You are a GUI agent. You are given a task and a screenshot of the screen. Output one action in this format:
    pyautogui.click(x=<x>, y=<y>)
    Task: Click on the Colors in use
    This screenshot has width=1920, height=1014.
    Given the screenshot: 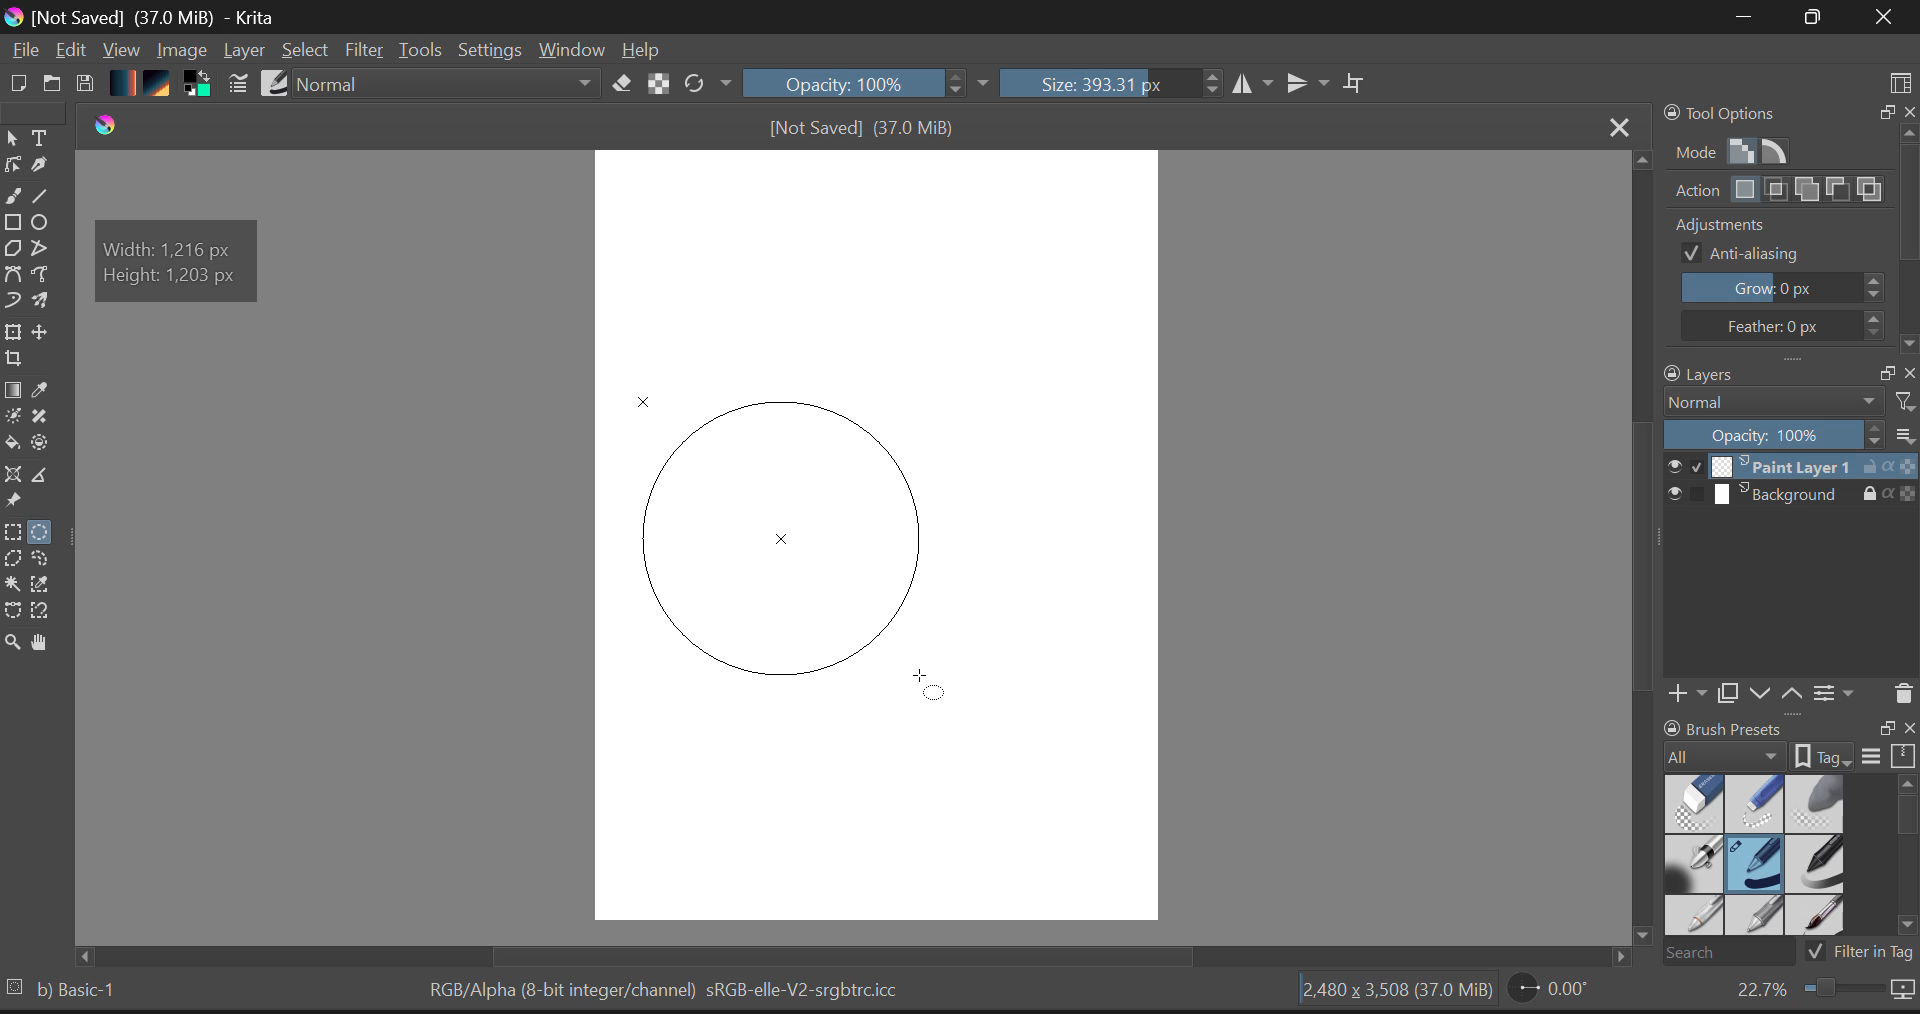 What is the action you would take?
    pyautogui.click(x=197, y=85)
    